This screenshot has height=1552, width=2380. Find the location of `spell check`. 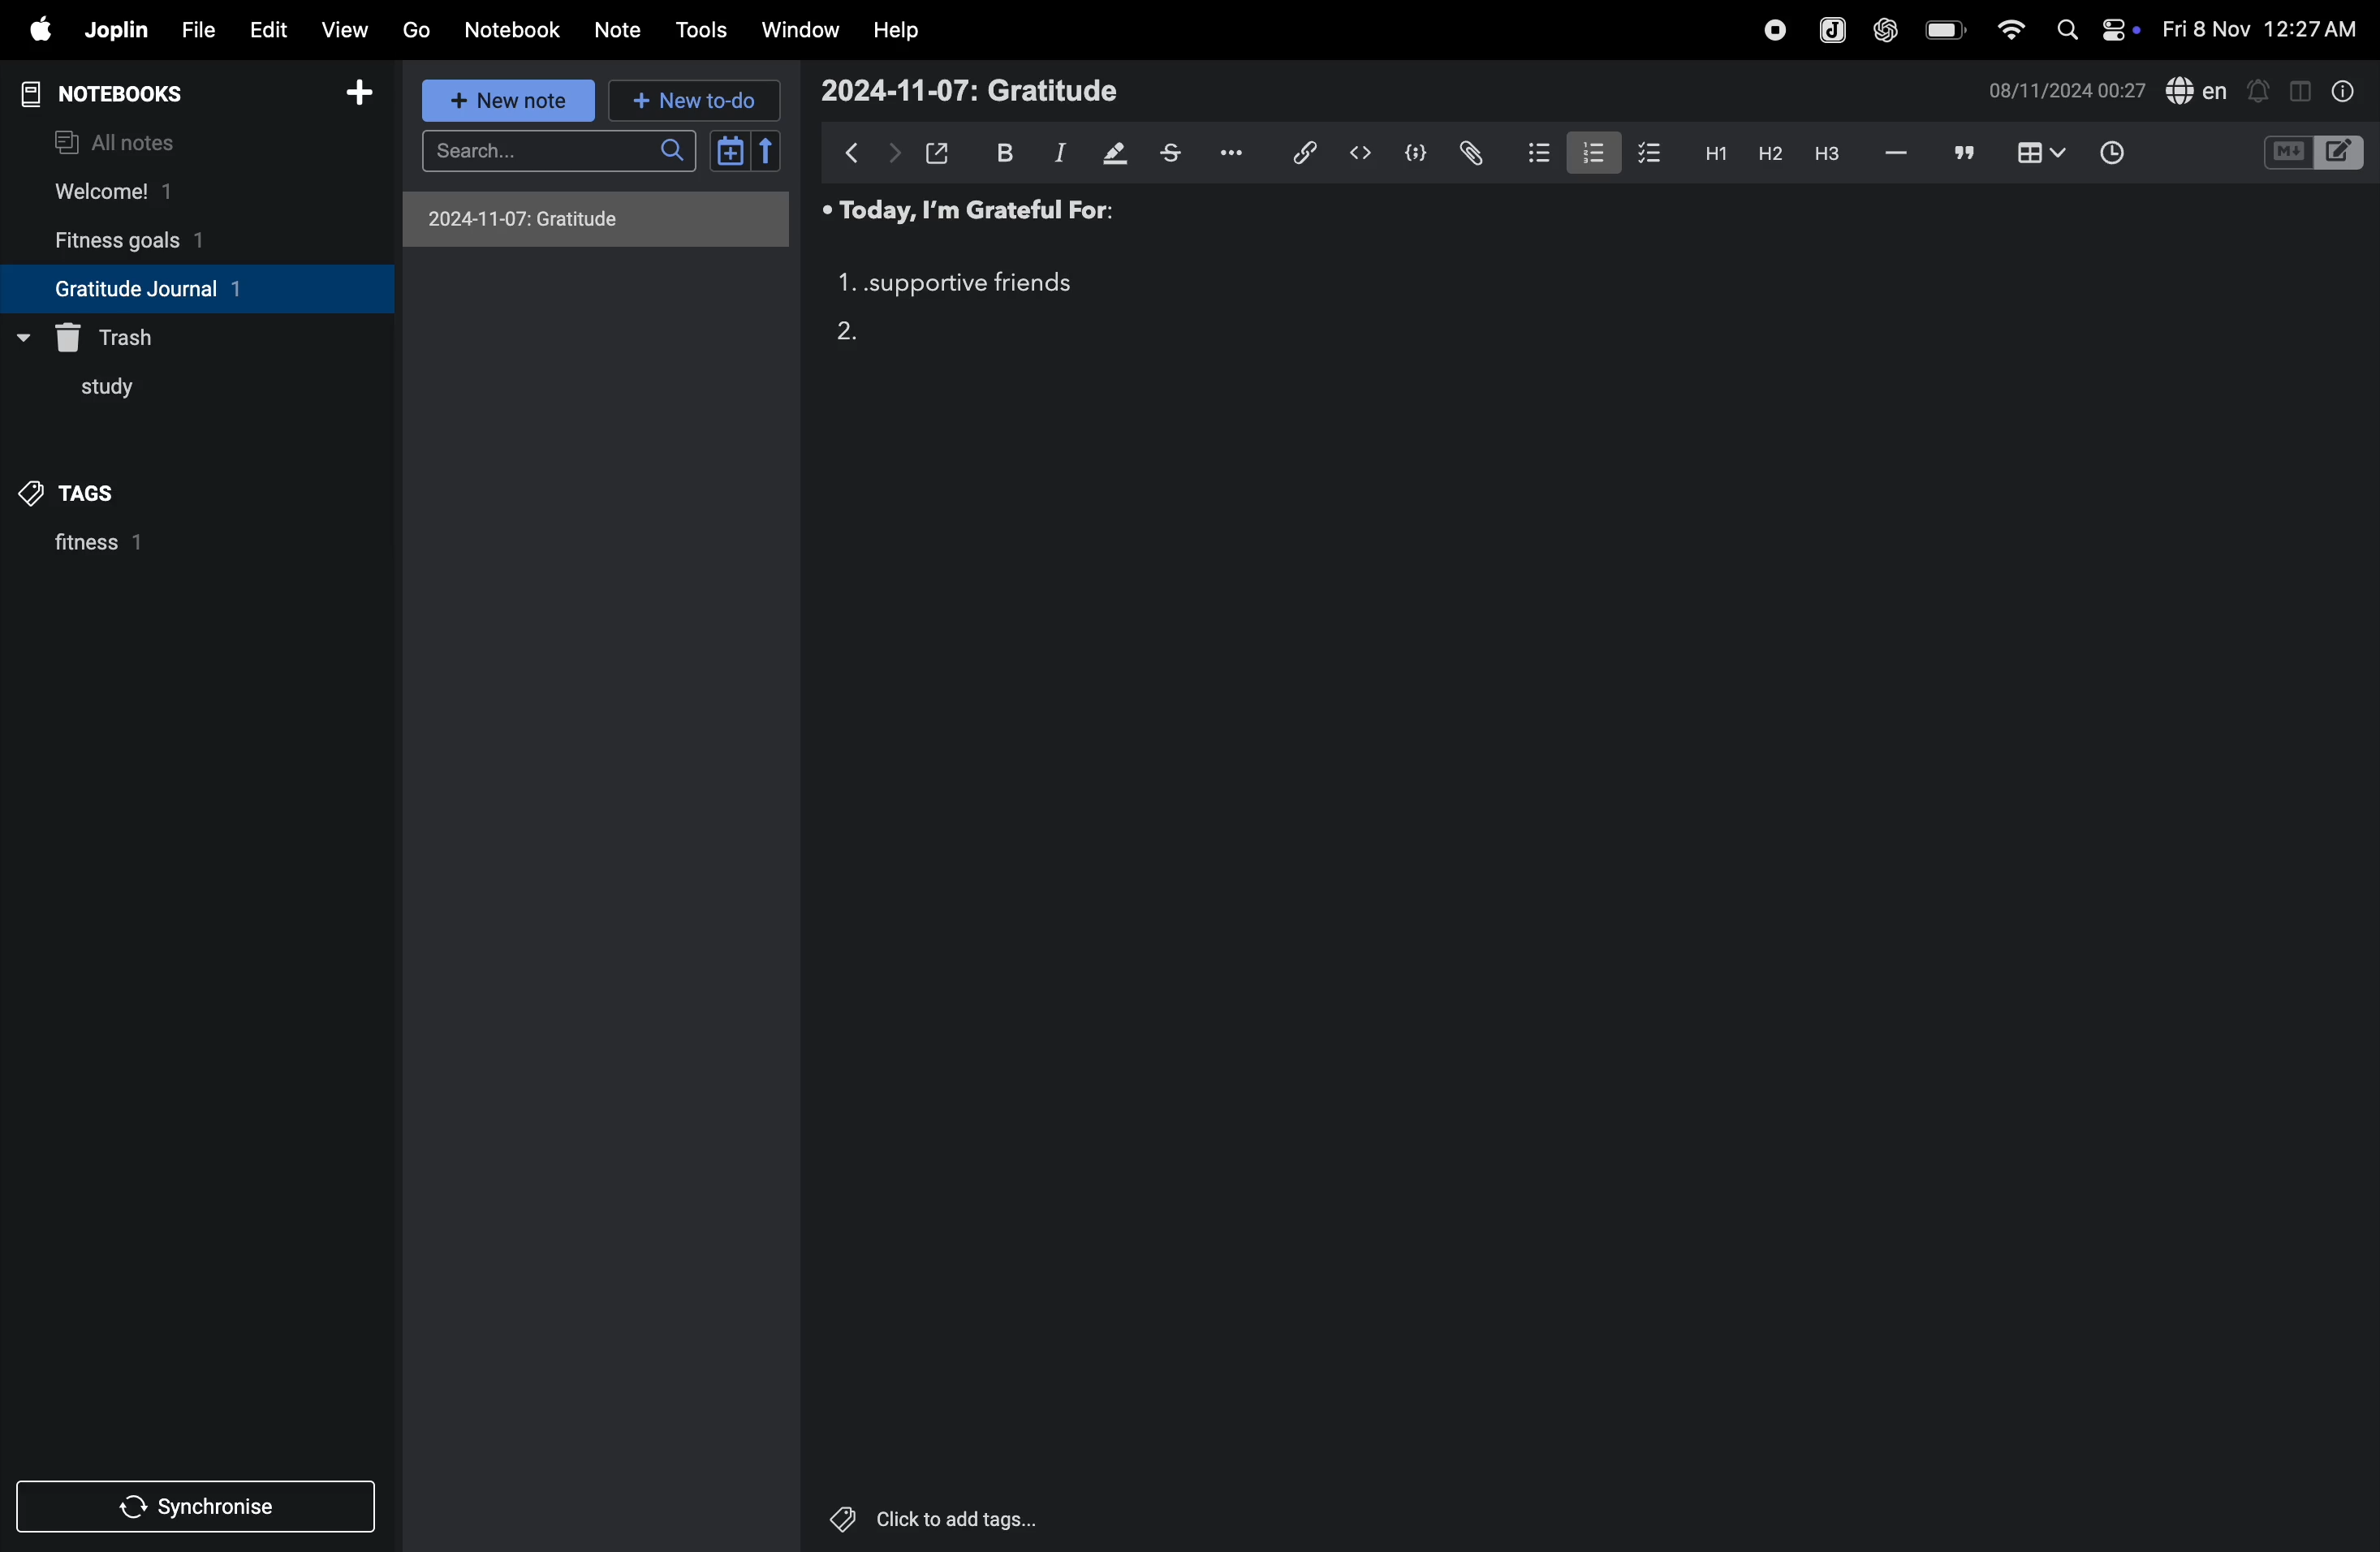

spell check is located at coordinates (2199, 89).